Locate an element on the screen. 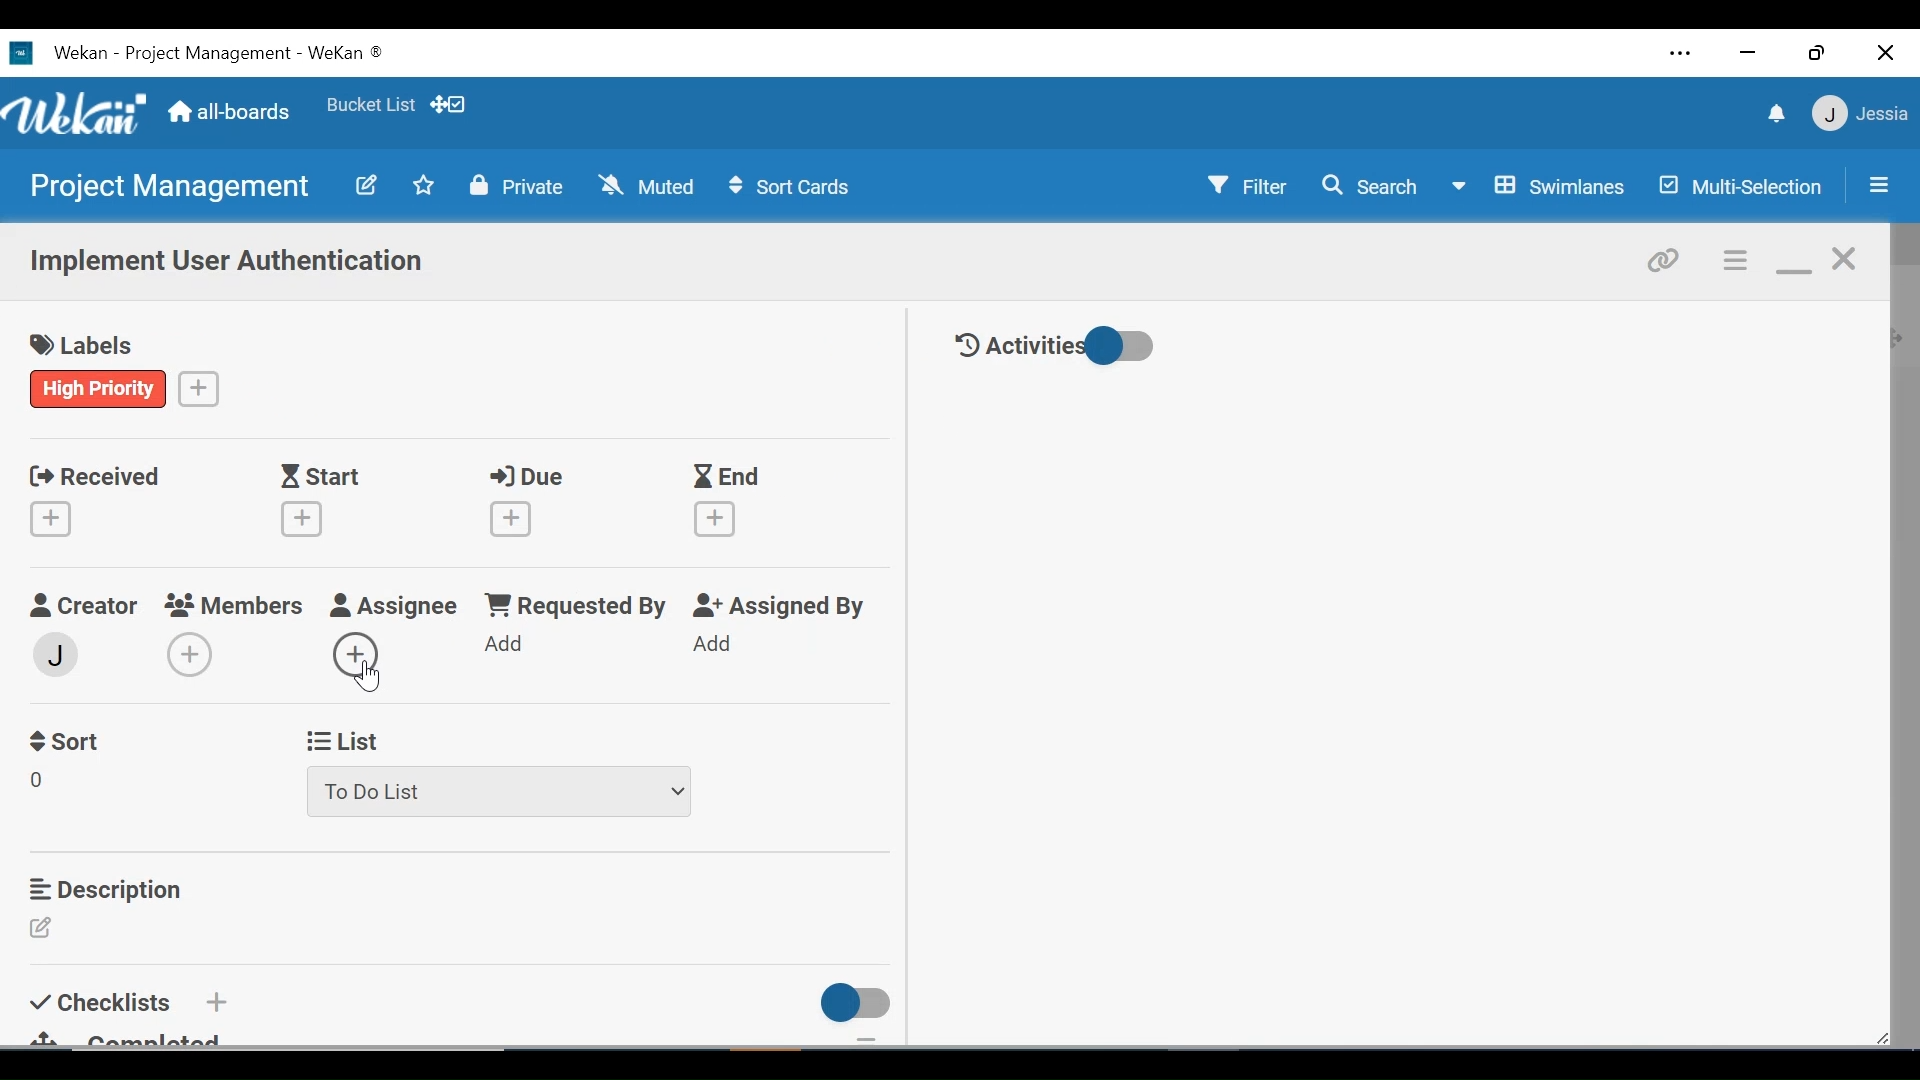  minimize is located at coordinates (1745, 54).